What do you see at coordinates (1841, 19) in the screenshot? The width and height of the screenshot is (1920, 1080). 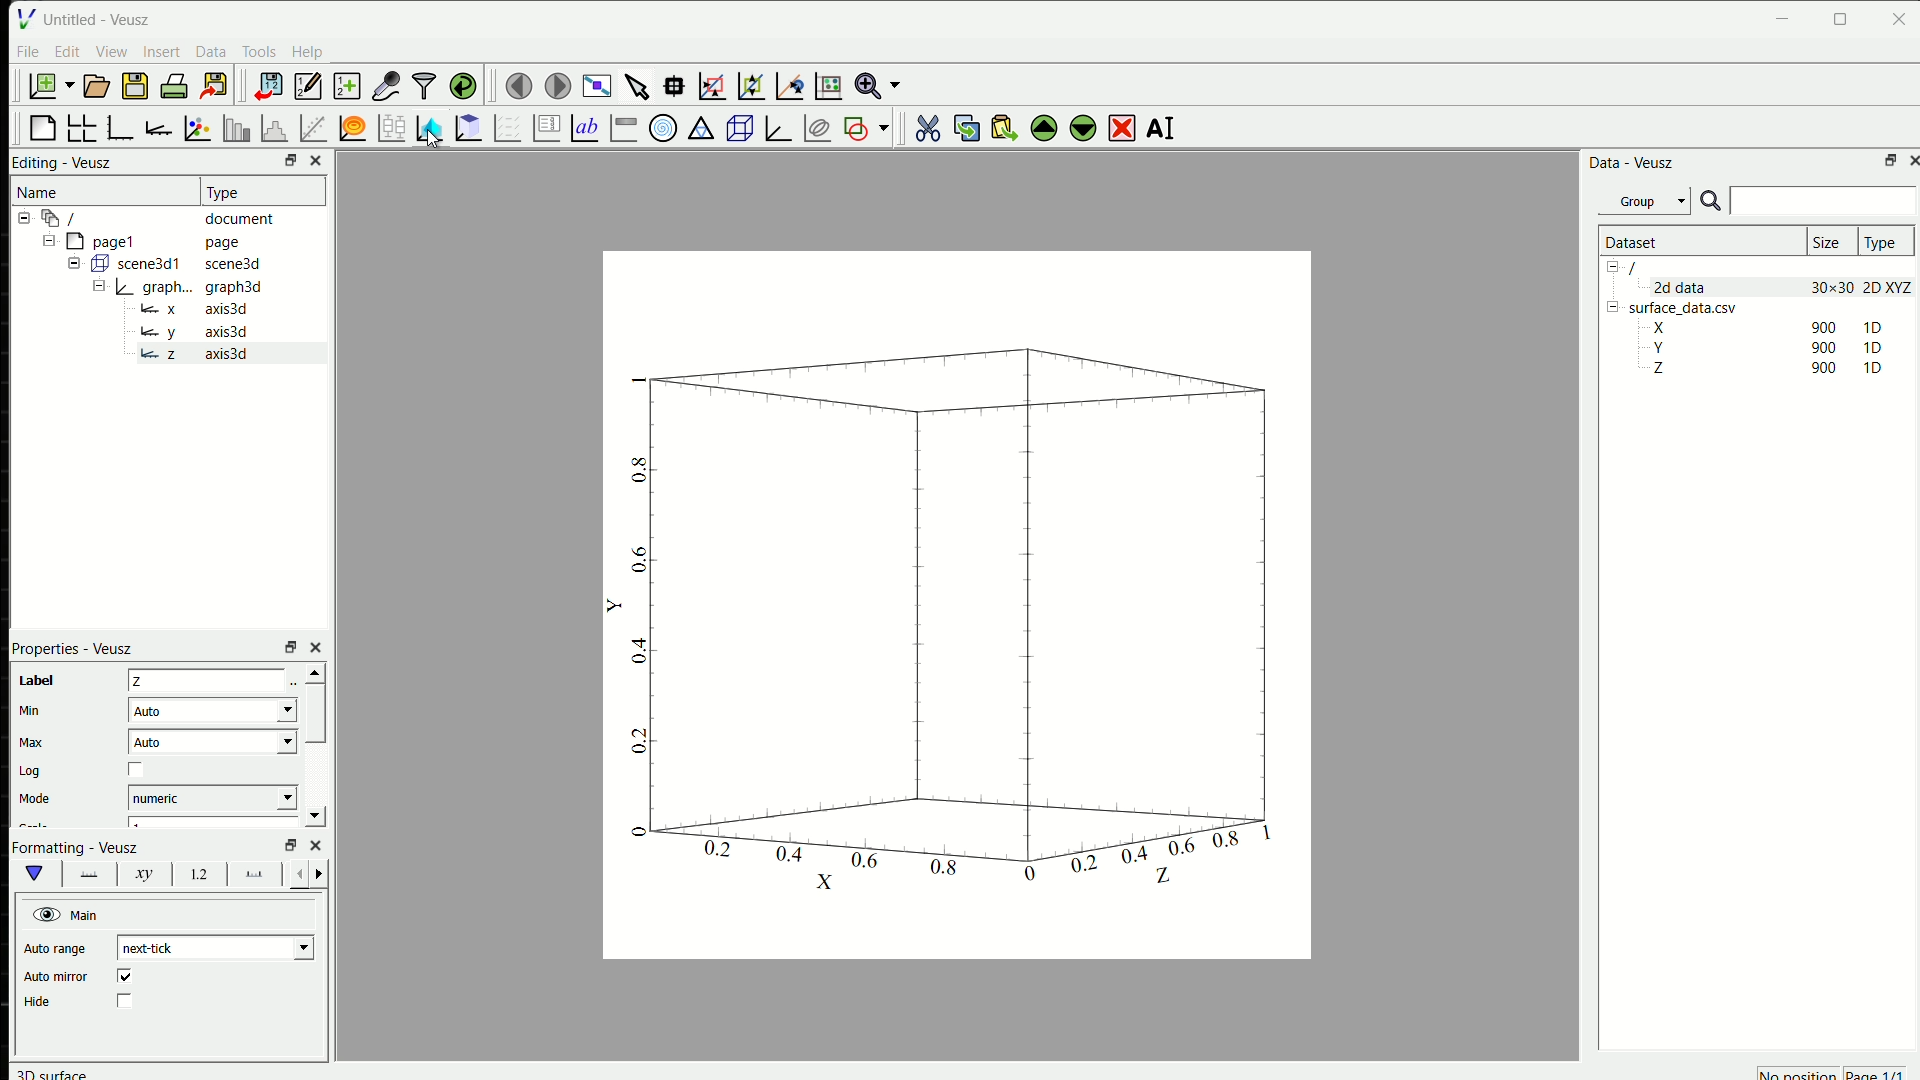 I see `maximise` at bounding box center [1841, 19].